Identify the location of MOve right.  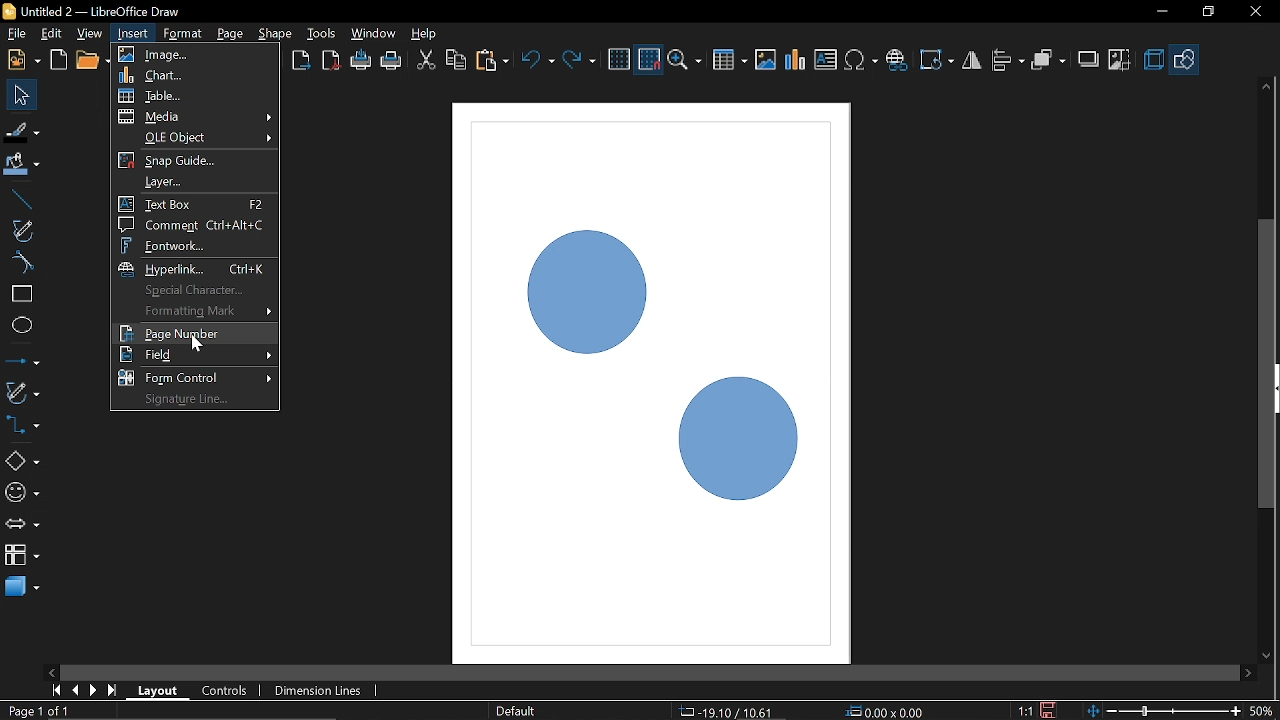
(1248, 672).